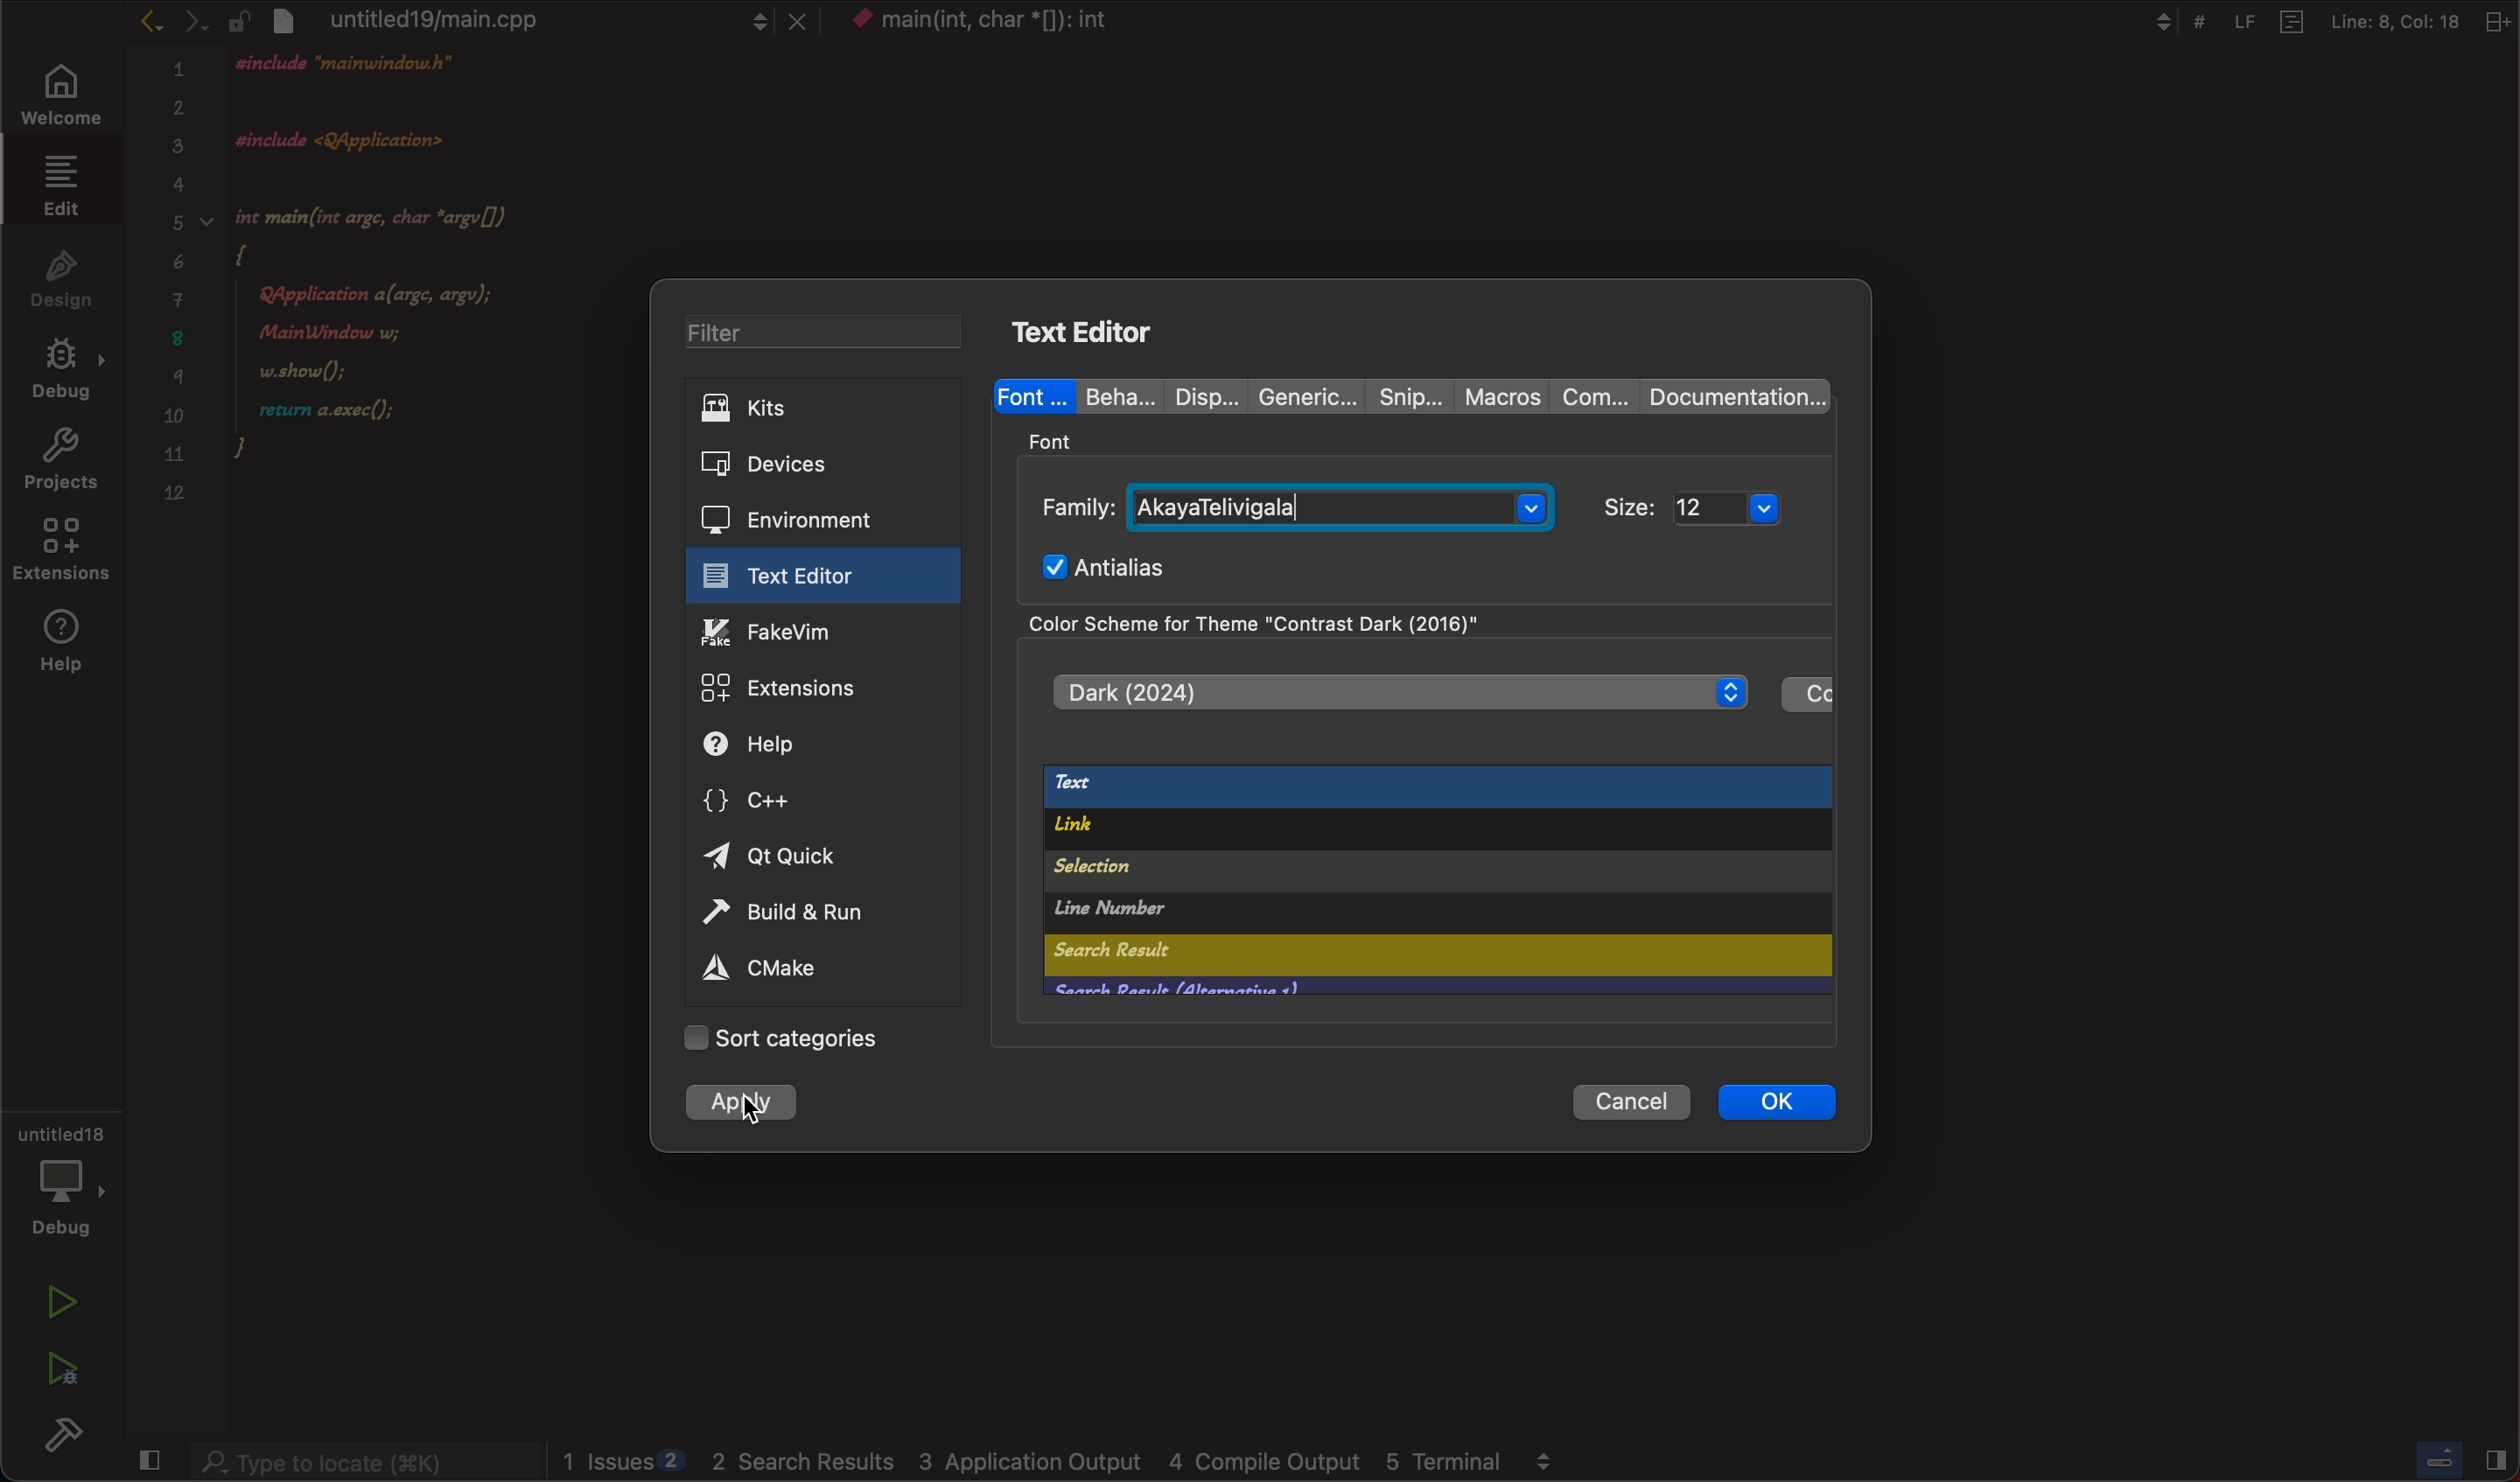 The height and width of the screenshot is (1482, 2520). I want to click on com, so click(1594, 399).